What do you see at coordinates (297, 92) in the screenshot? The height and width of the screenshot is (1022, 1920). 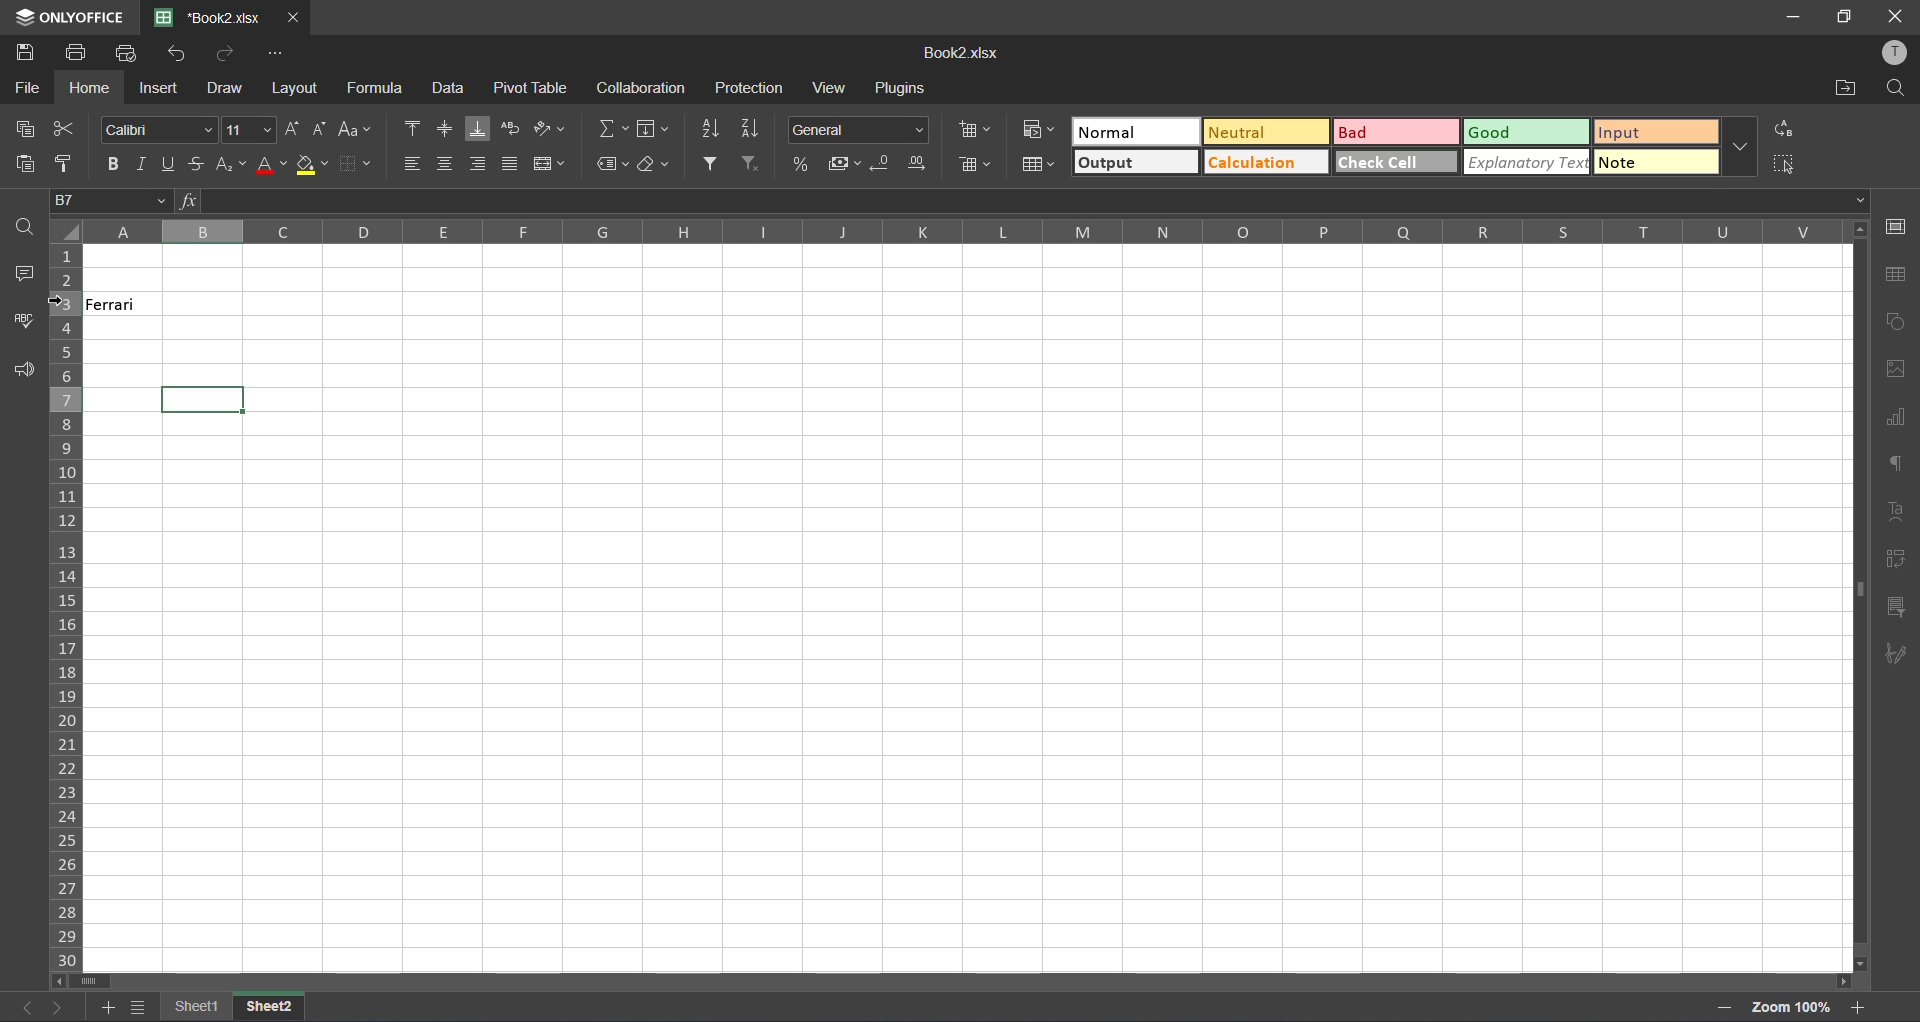 I see `layout` at bounding box center [297, 92].